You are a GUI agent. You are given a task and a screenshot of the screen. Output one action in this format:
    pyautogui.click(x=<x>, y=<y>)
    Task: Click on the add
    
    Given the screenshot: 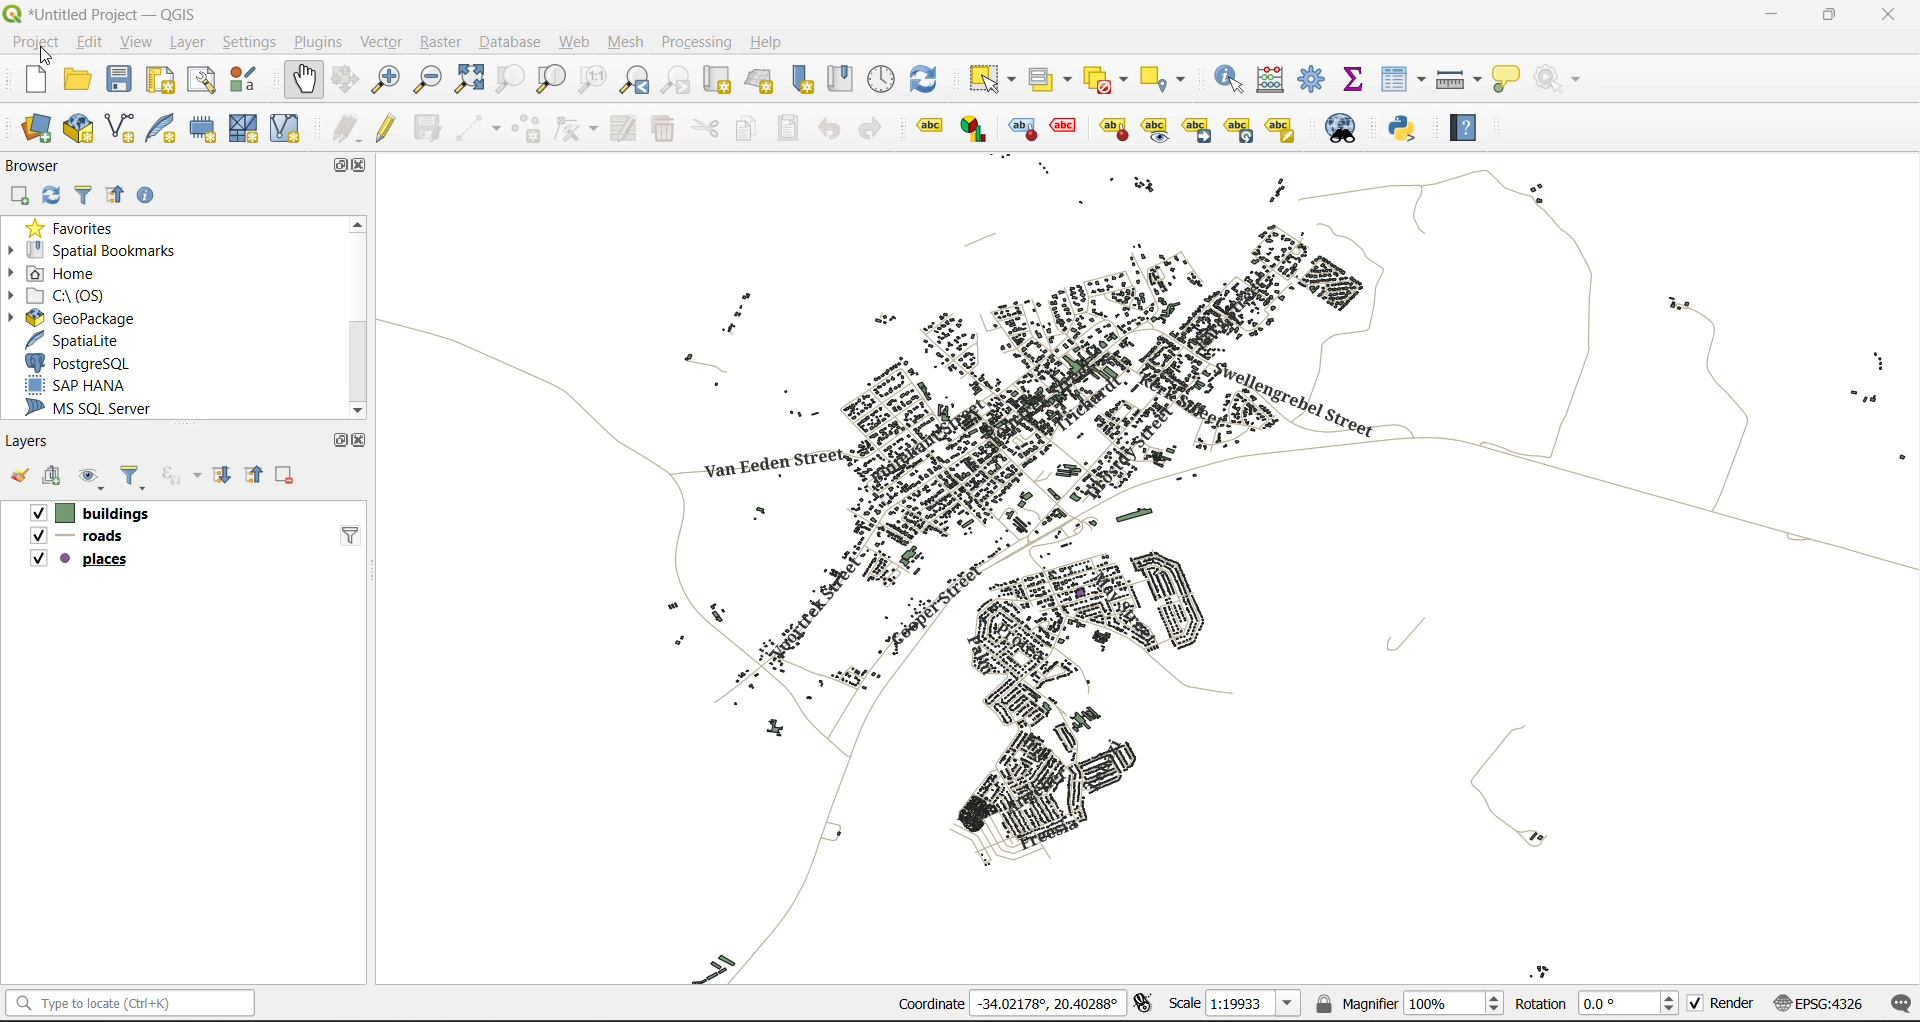 What is the action you would take?
    pyautogui.click(x=49, y=477)
    